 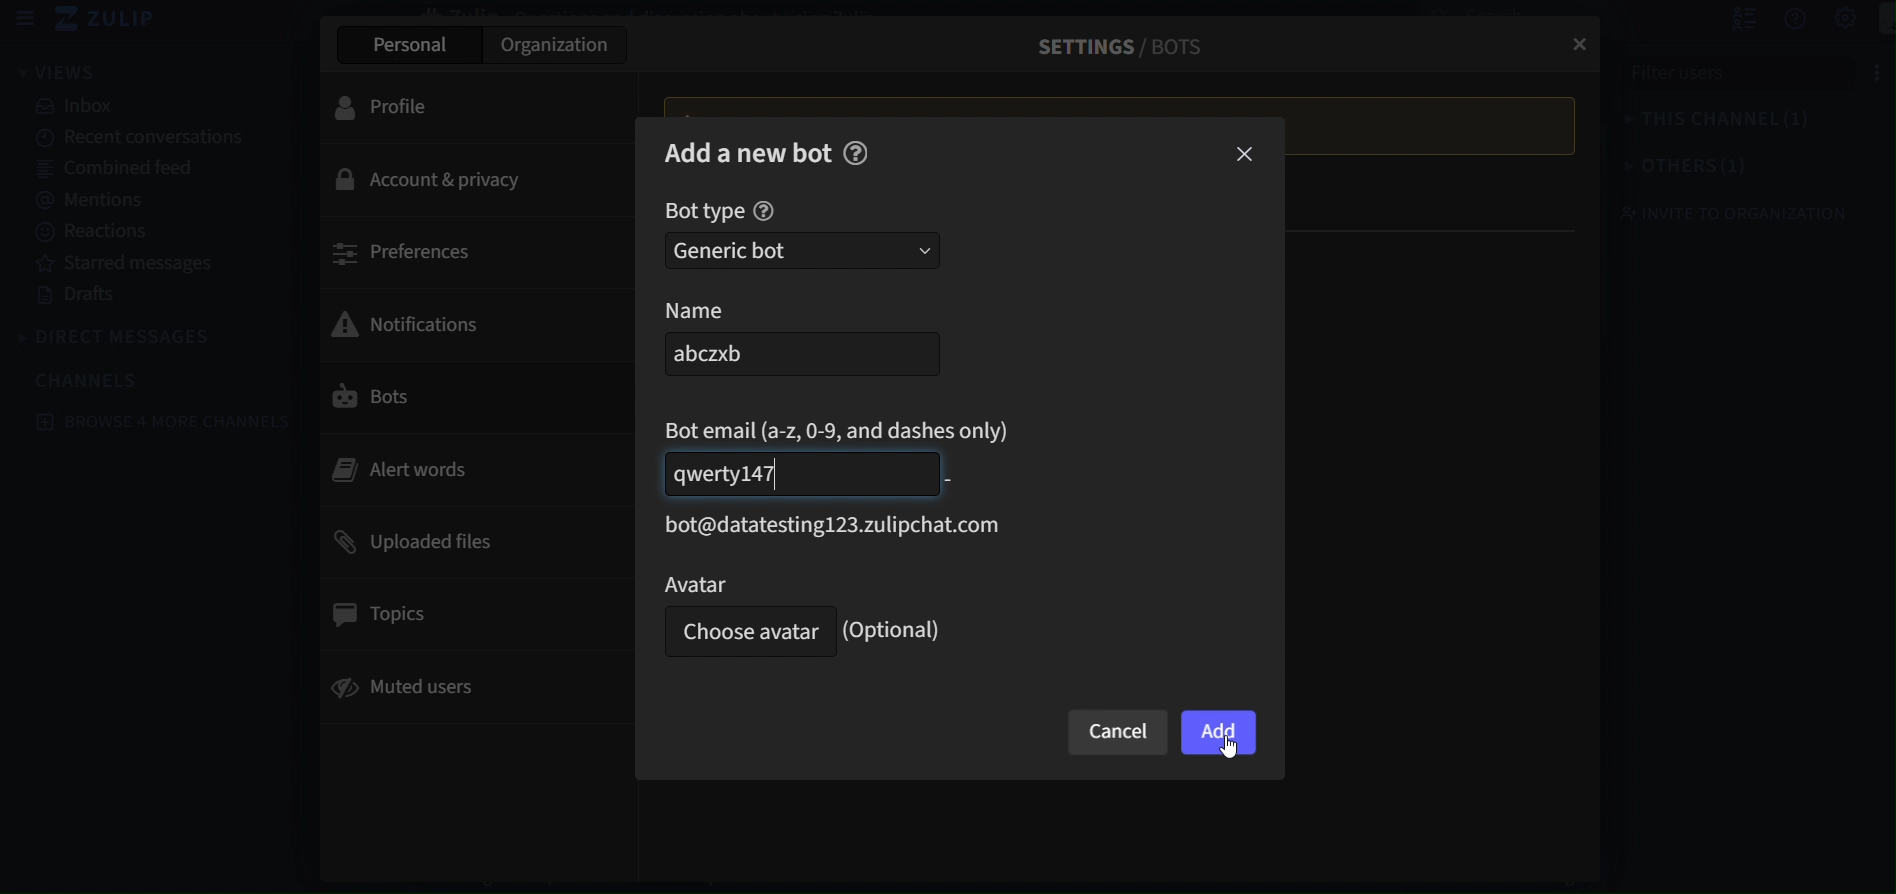 What do you see at coordinates (460, 398) in the screenshot?
I see `bots` at bounding box center [460, 398].